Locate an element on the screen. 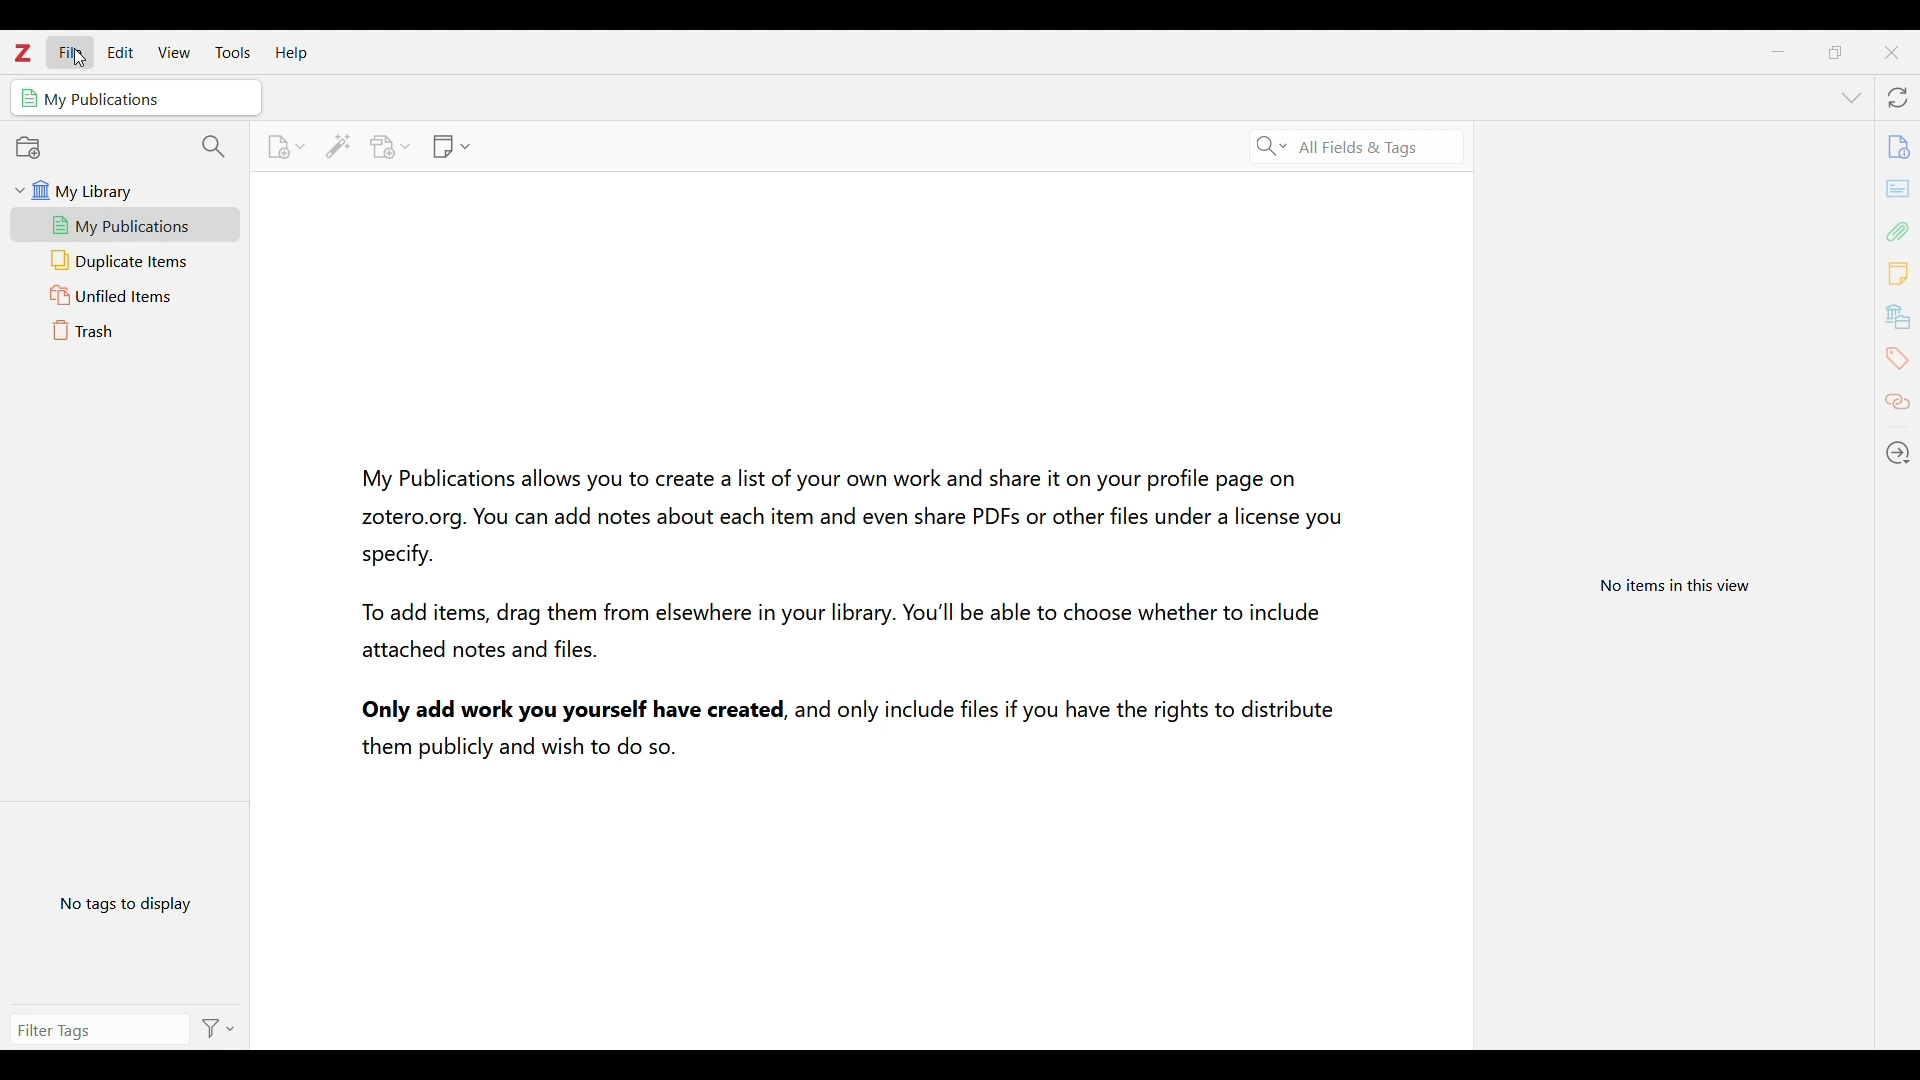  Tools is located at coordinates (233, 52).